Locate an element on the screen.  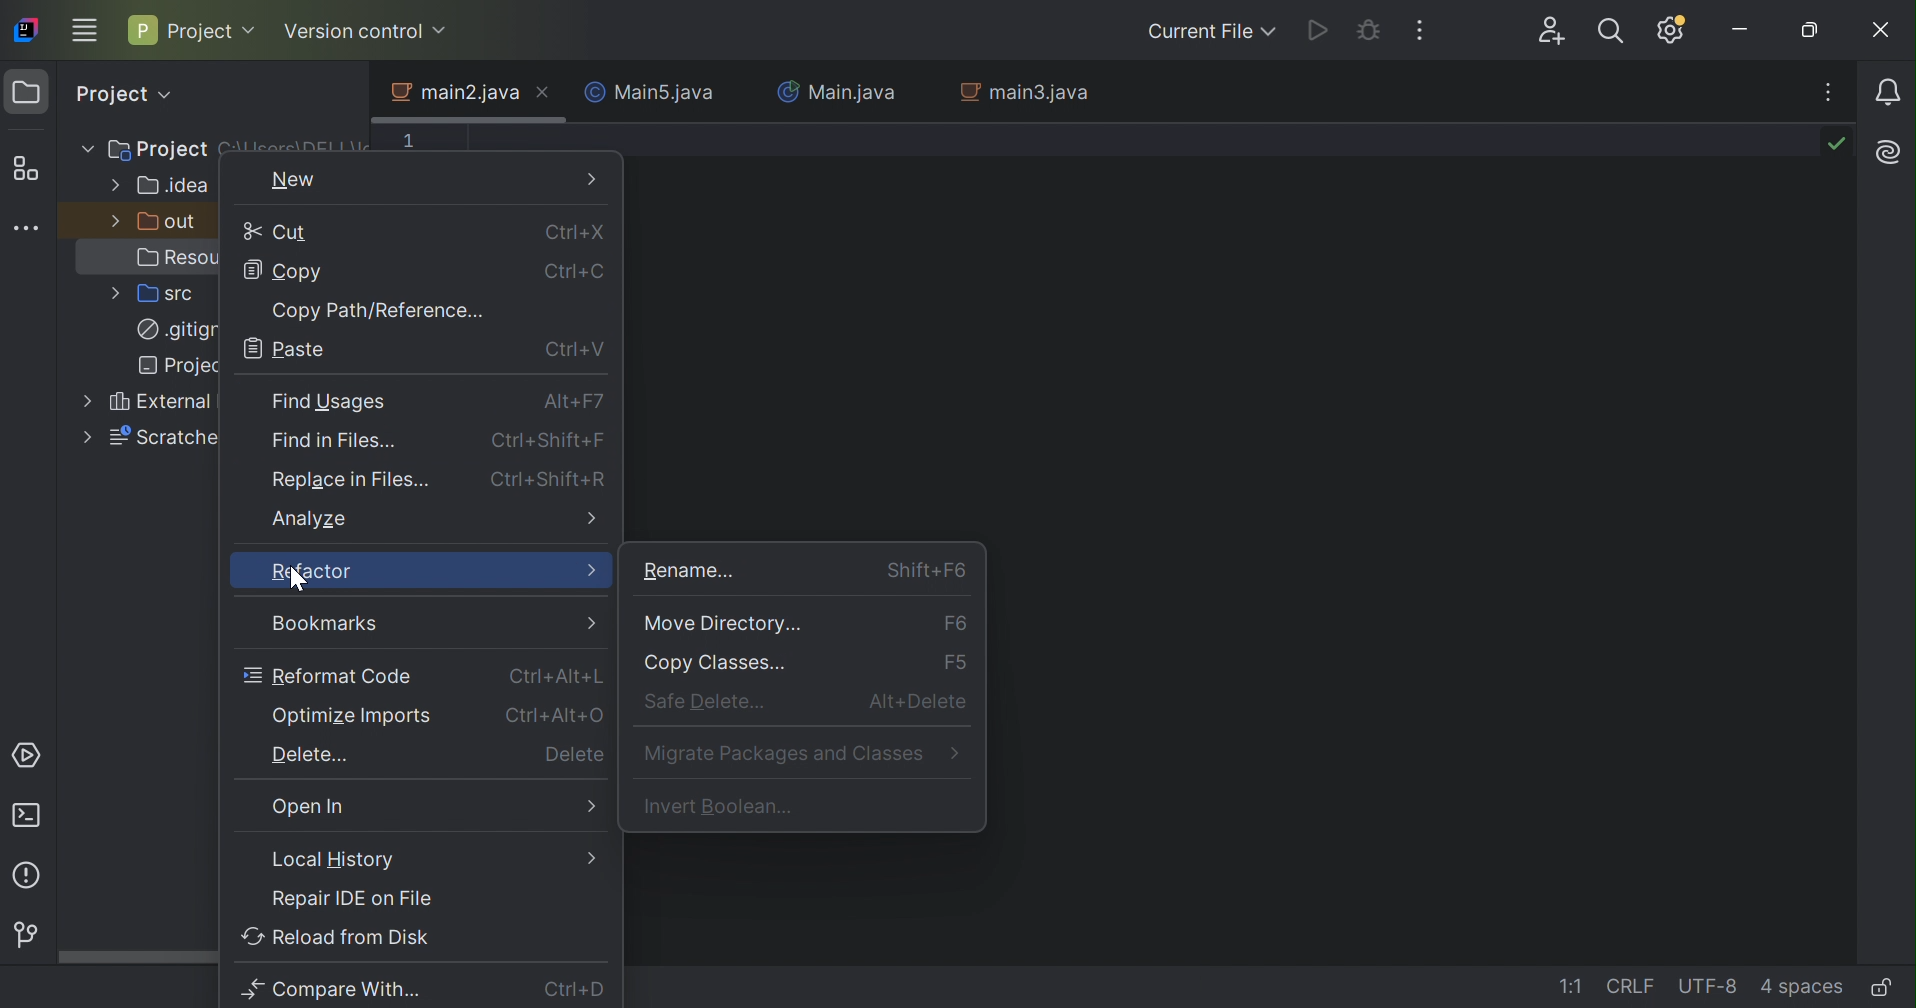
More is located at coordinates (956, 756).